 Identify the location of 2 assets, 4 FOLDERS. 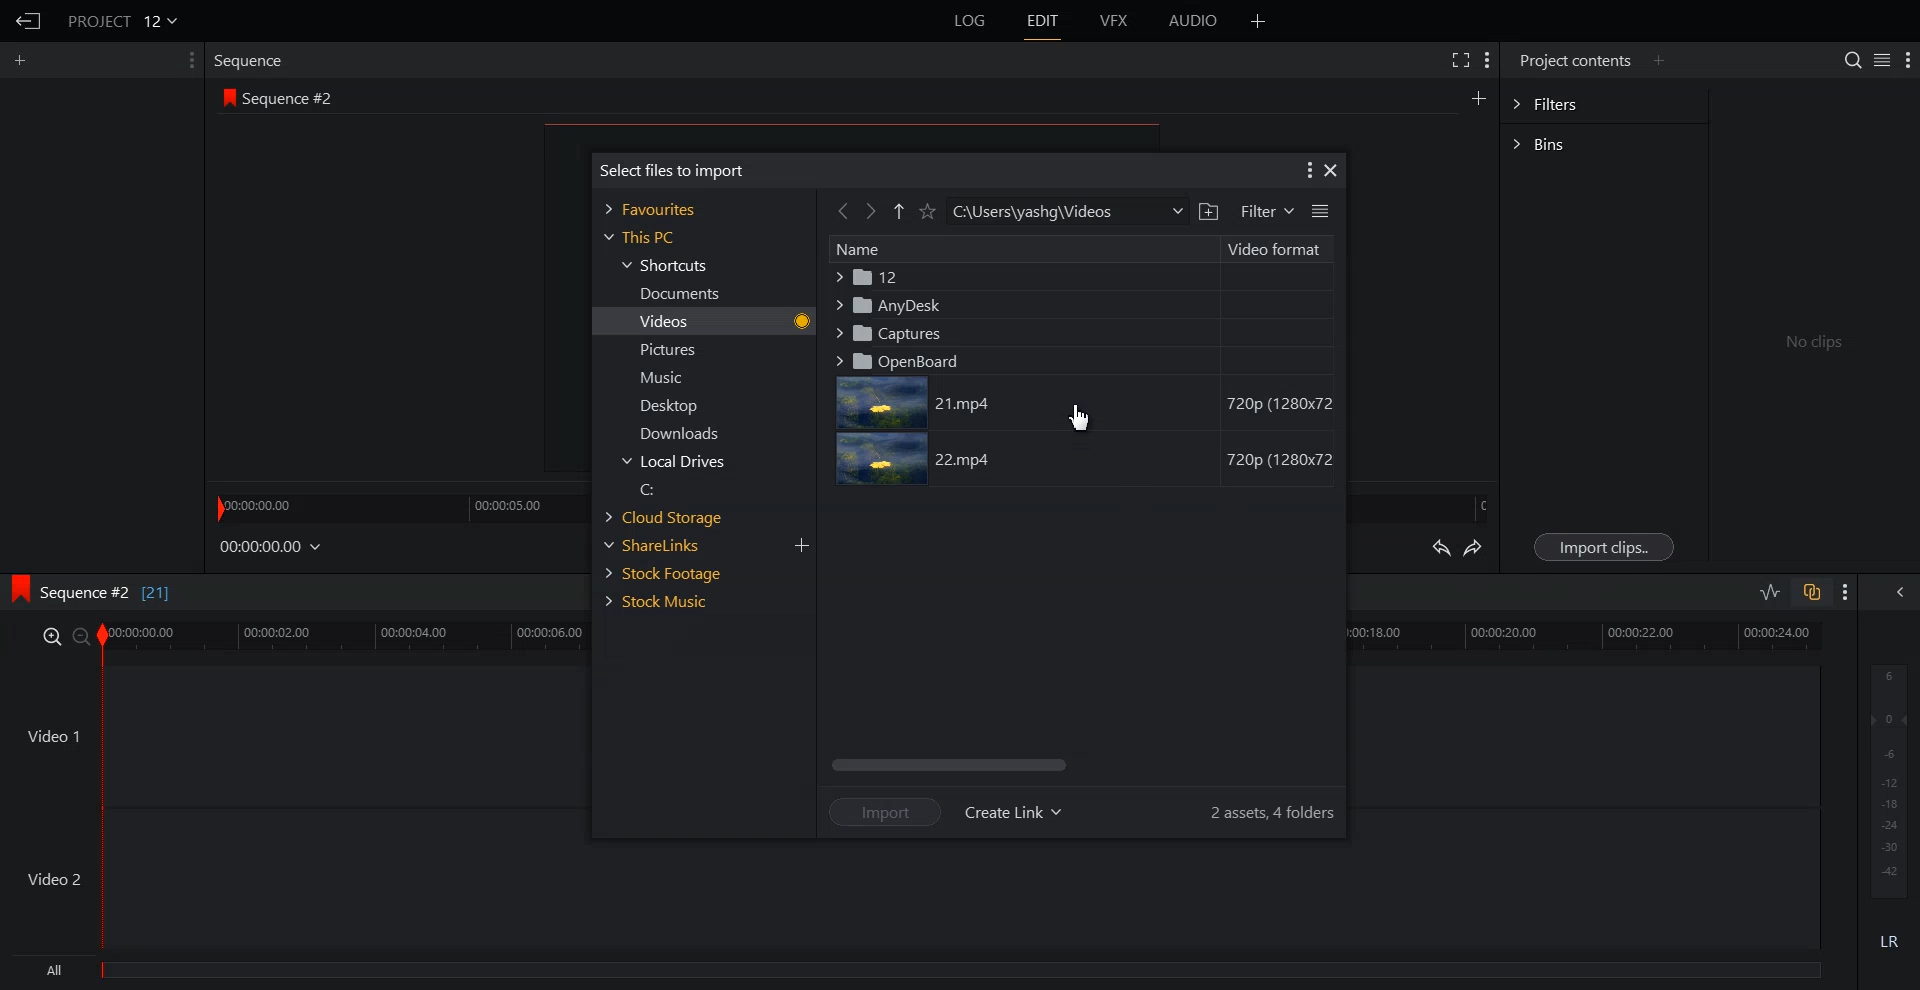
(1273, 811).